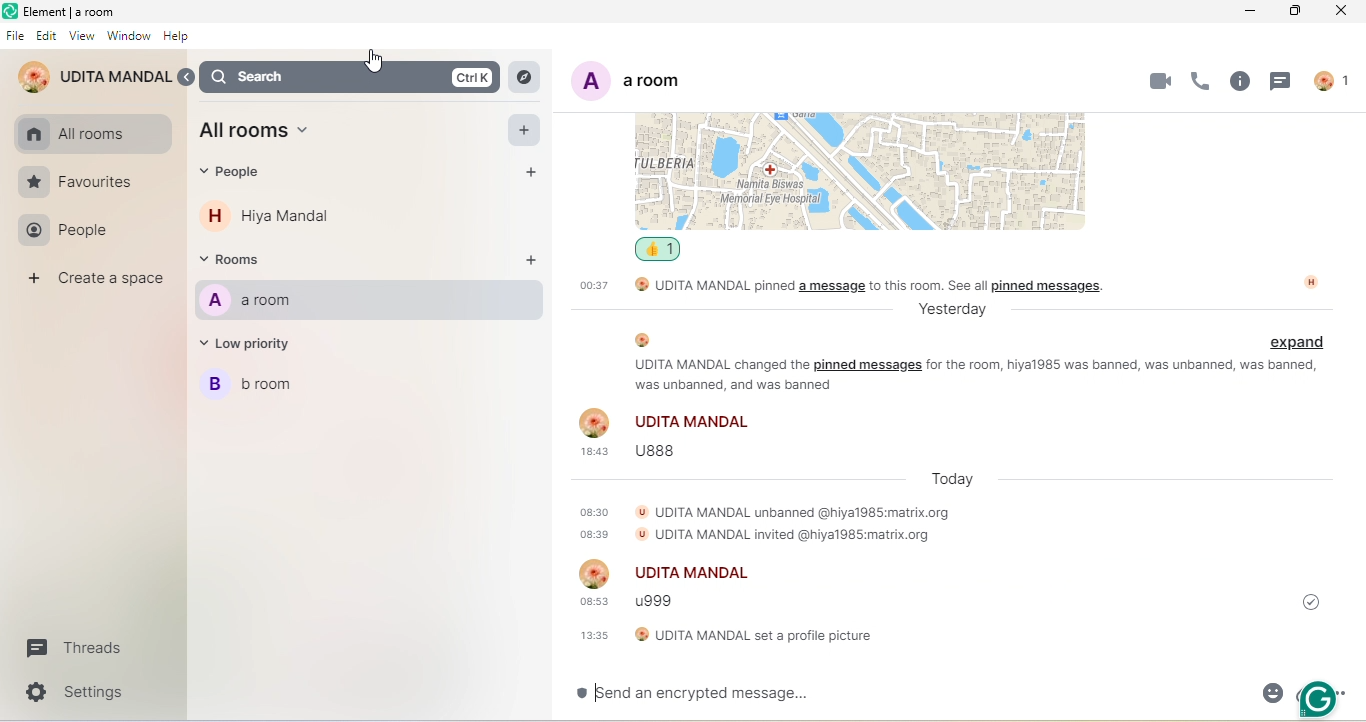  Describe the element at coordinates (727, 637) in the screenshot. I see ` UDITA MANDAL set a profile picture` at that location.